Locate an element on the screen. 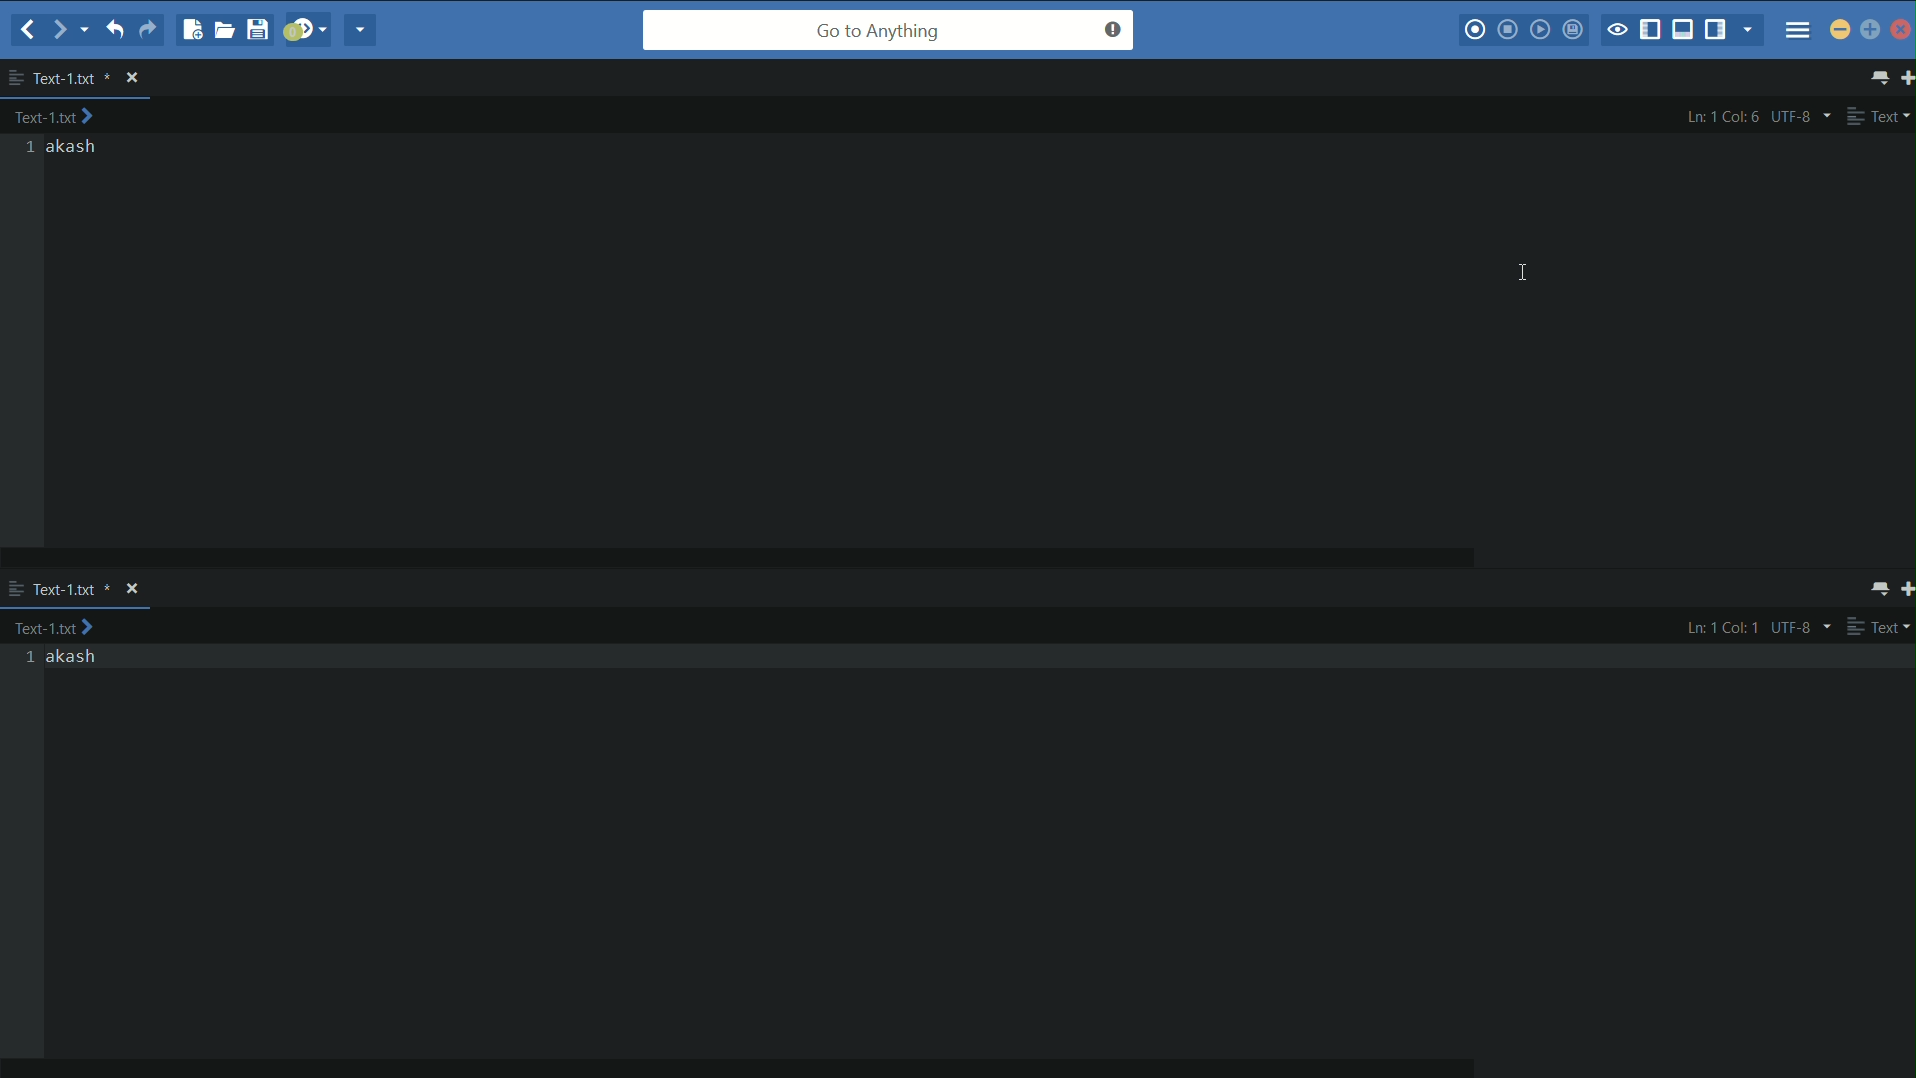  Text-1 File is located at coordinates (73, 590).